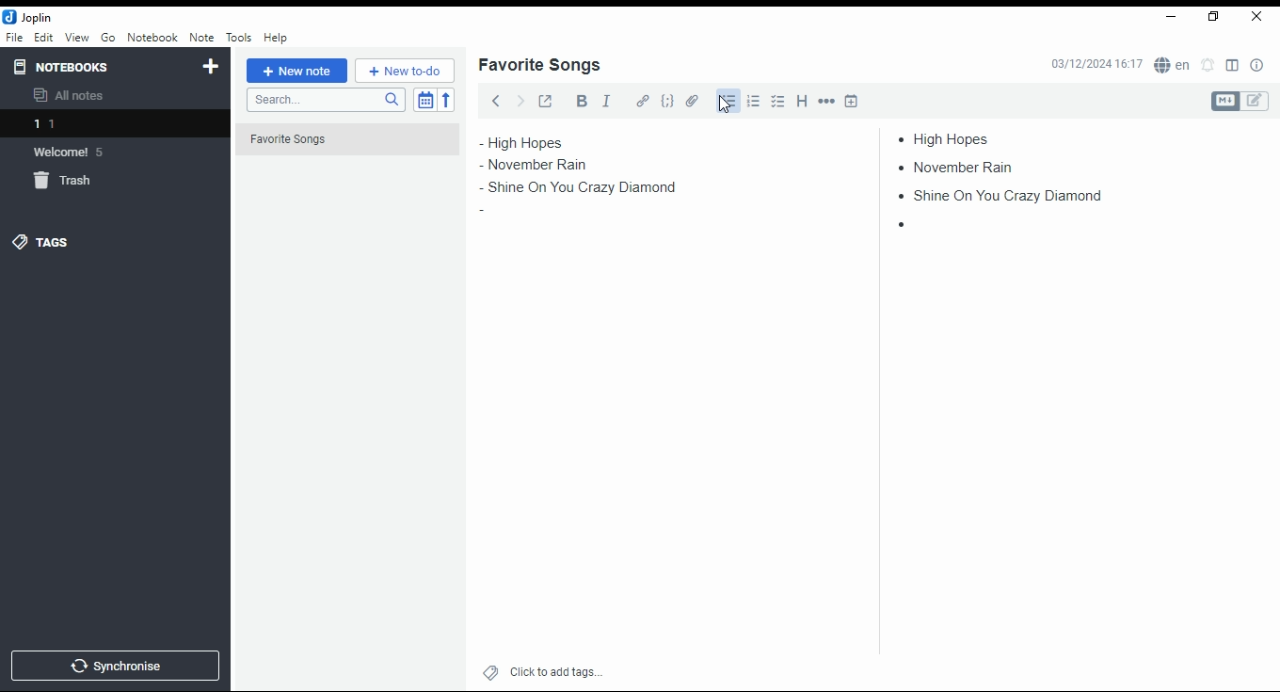 The height and width of the screenshot is (692, 1280). What do you see at coordinates (754, 100) in the screenshot?
I see `number list` at bounding box center [754, 100].